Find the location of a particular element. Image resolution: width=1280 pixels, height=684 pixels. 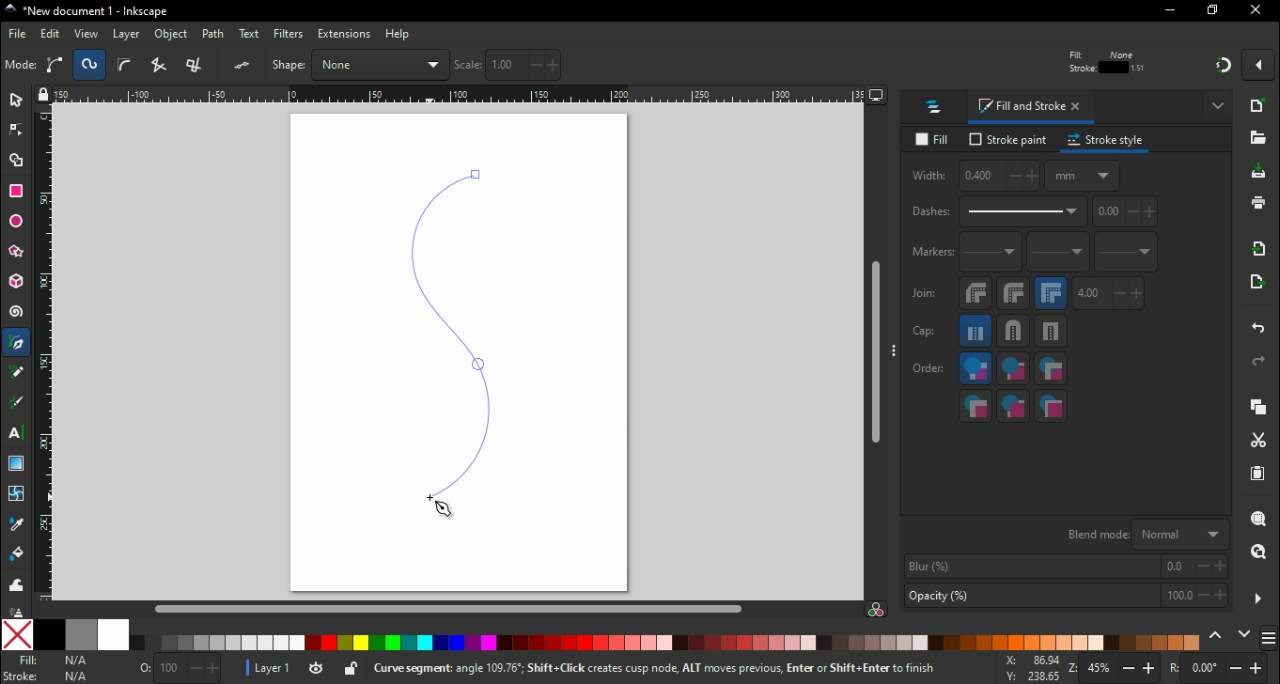

dropper tool is located at coordinates (14, 524).